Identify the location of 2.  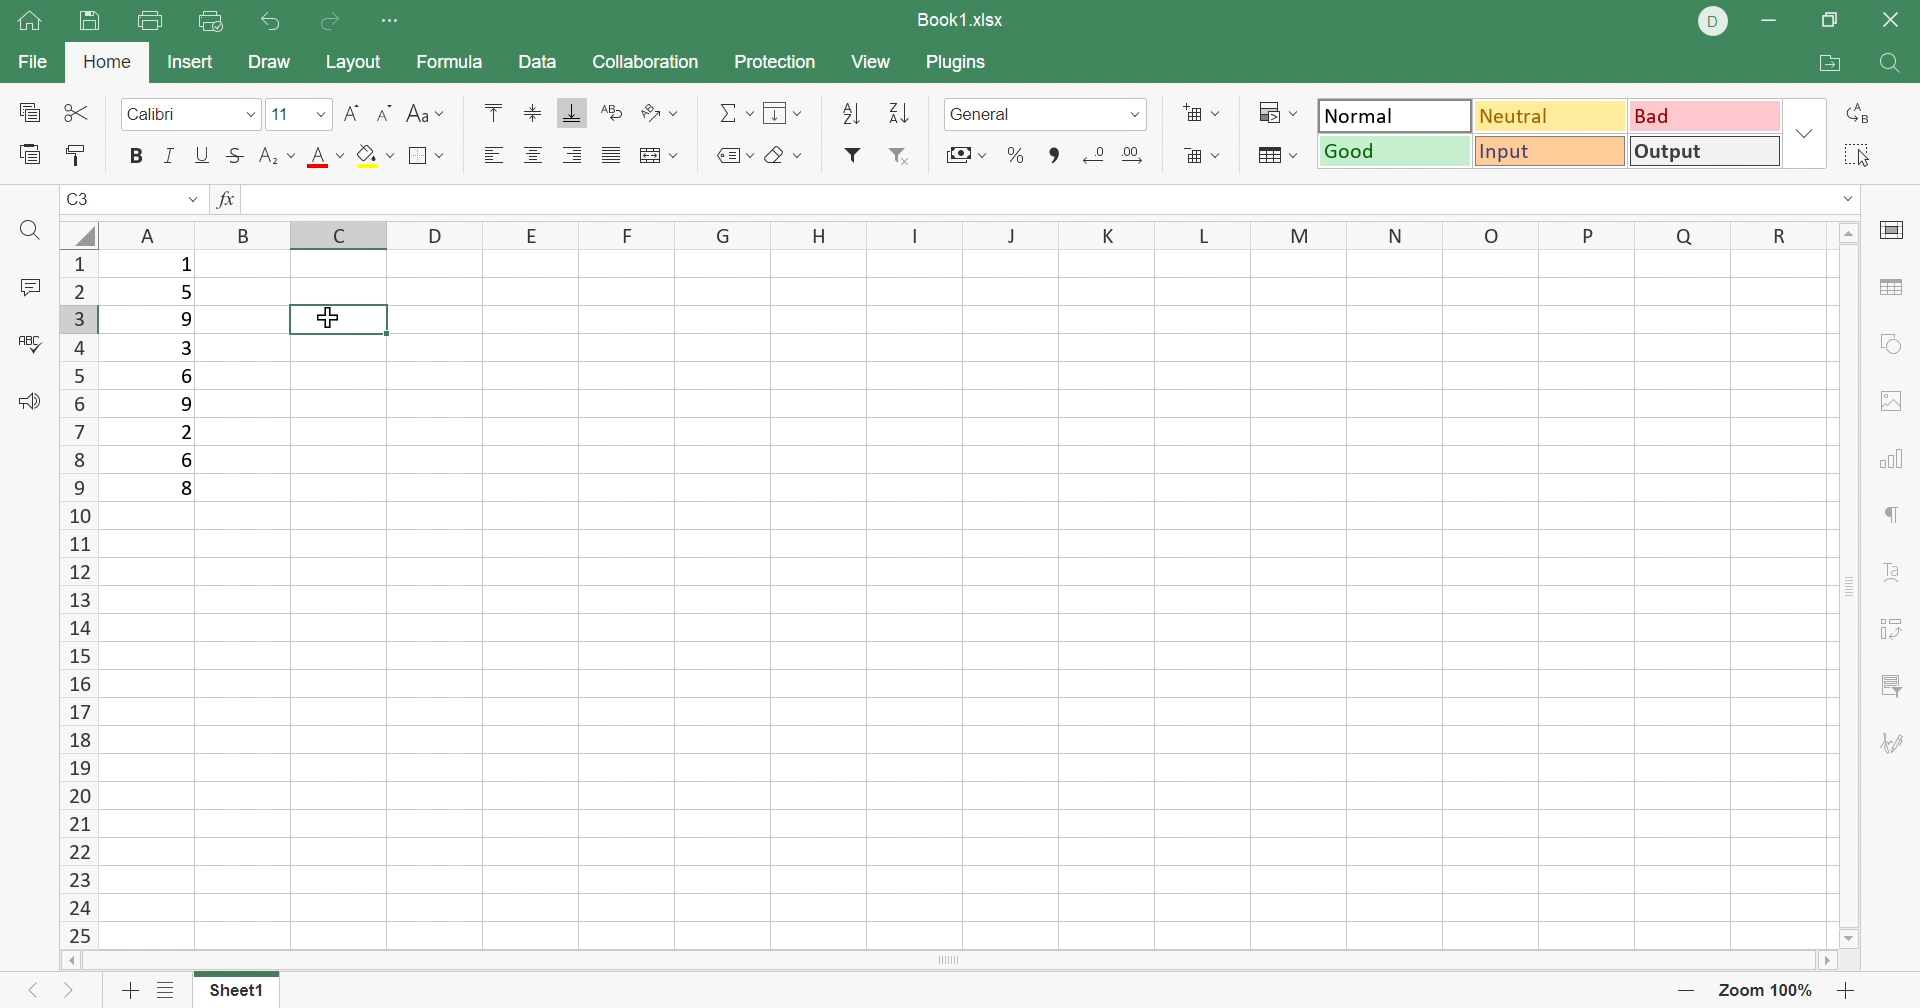
(187, 431).